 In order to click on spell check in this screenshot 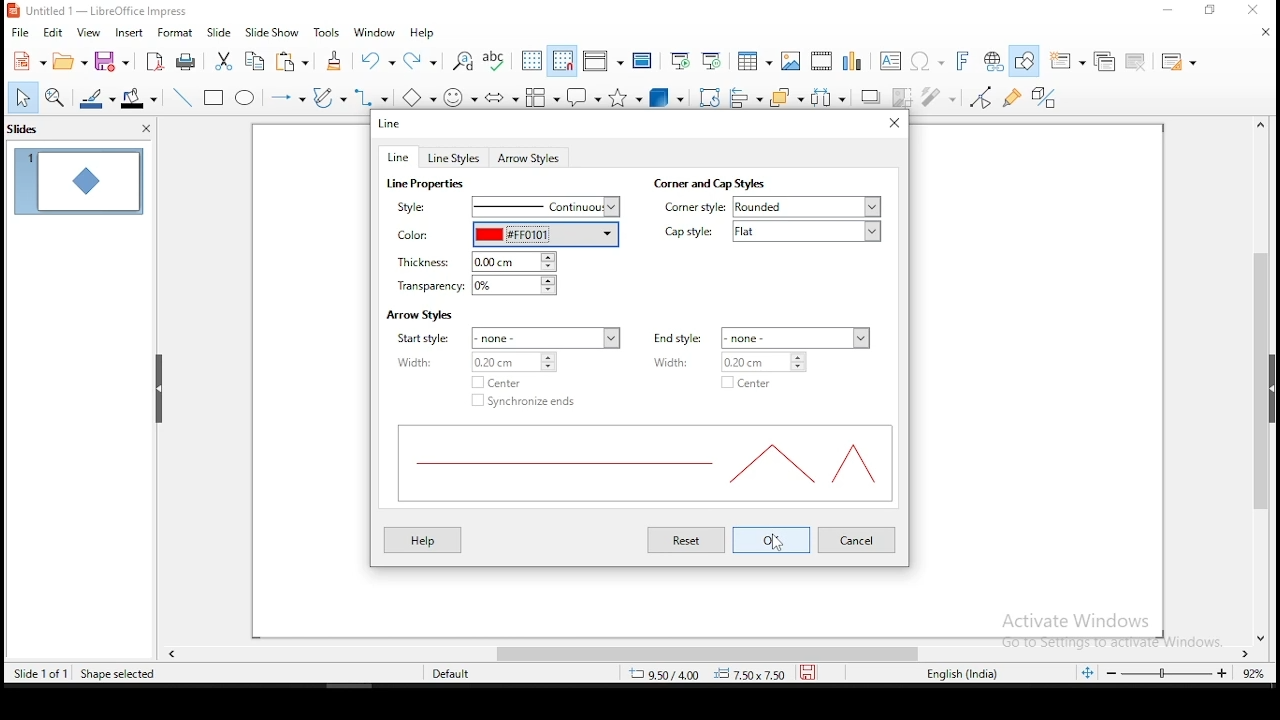, I will do `click(498, 59)`.